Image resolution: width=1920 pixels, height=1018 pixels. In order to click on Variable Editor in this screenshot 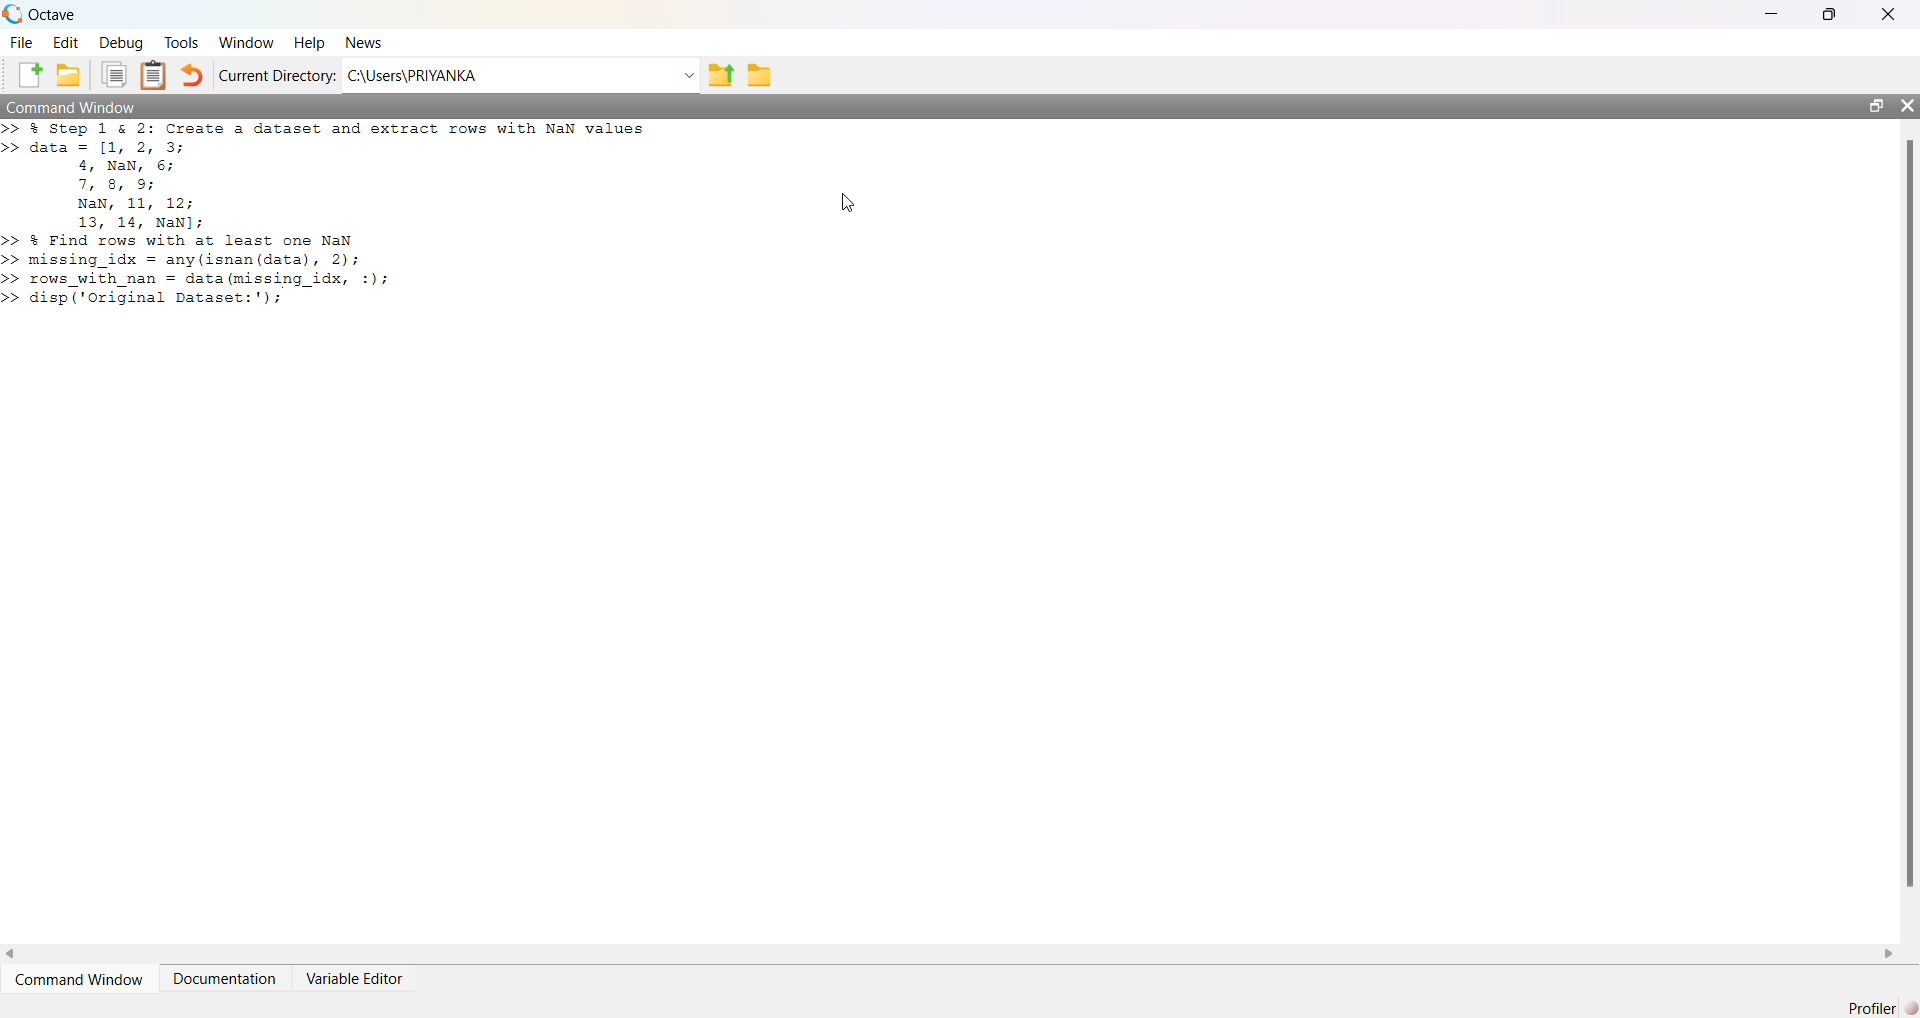, I will do `click(353, 979)`.